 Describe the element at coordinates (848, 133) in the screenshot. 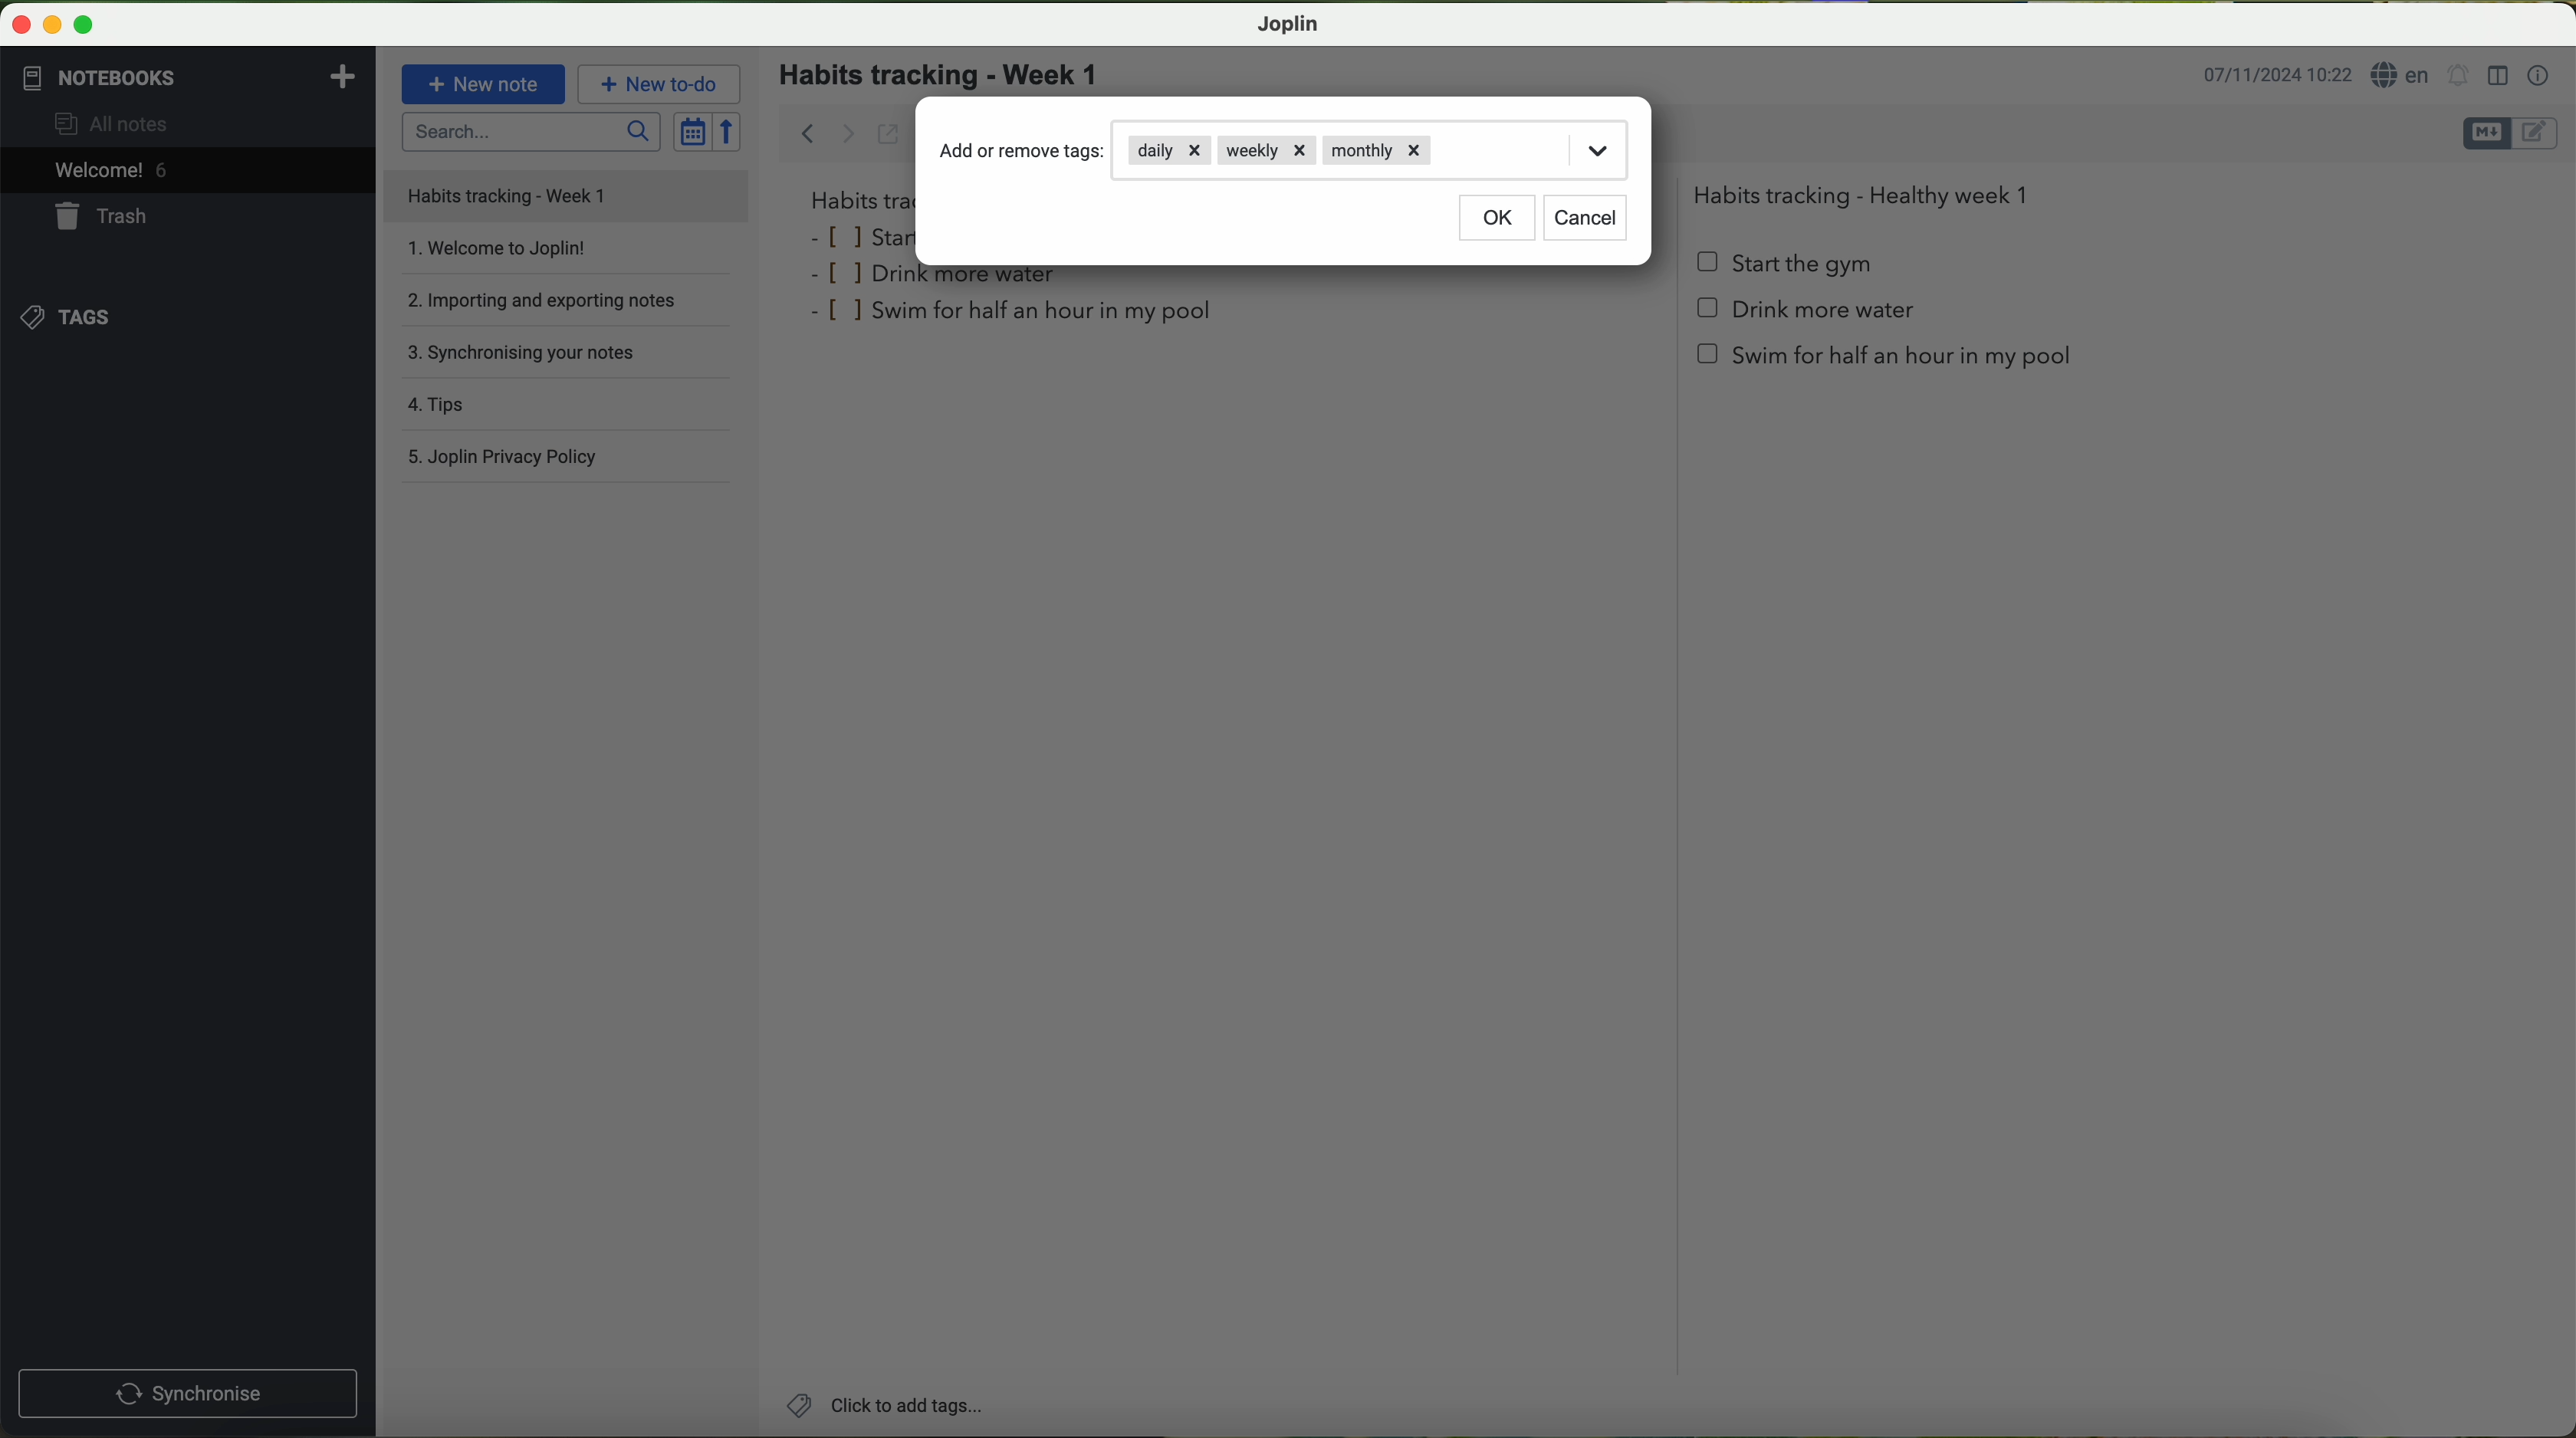

I see `forward` at that location.